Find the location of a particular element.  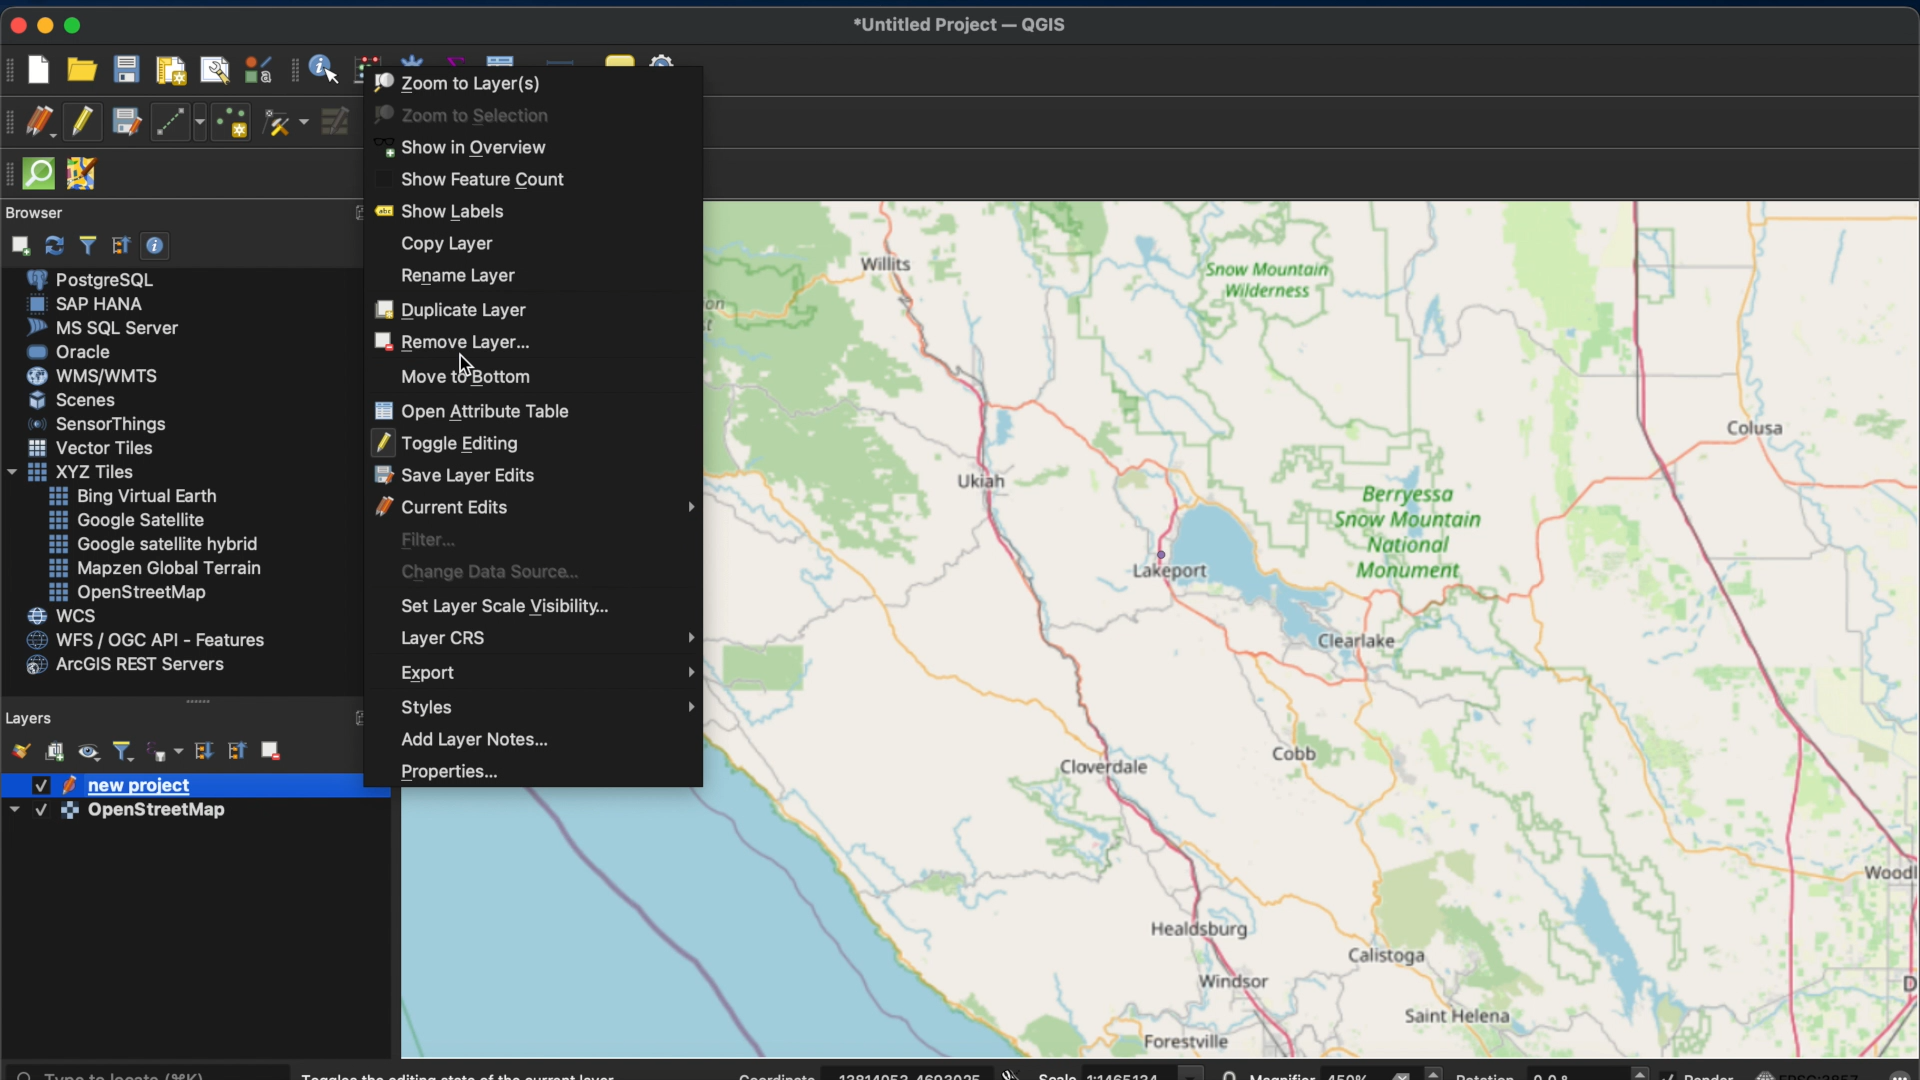

drag handle is located at coordinates (12, 176).